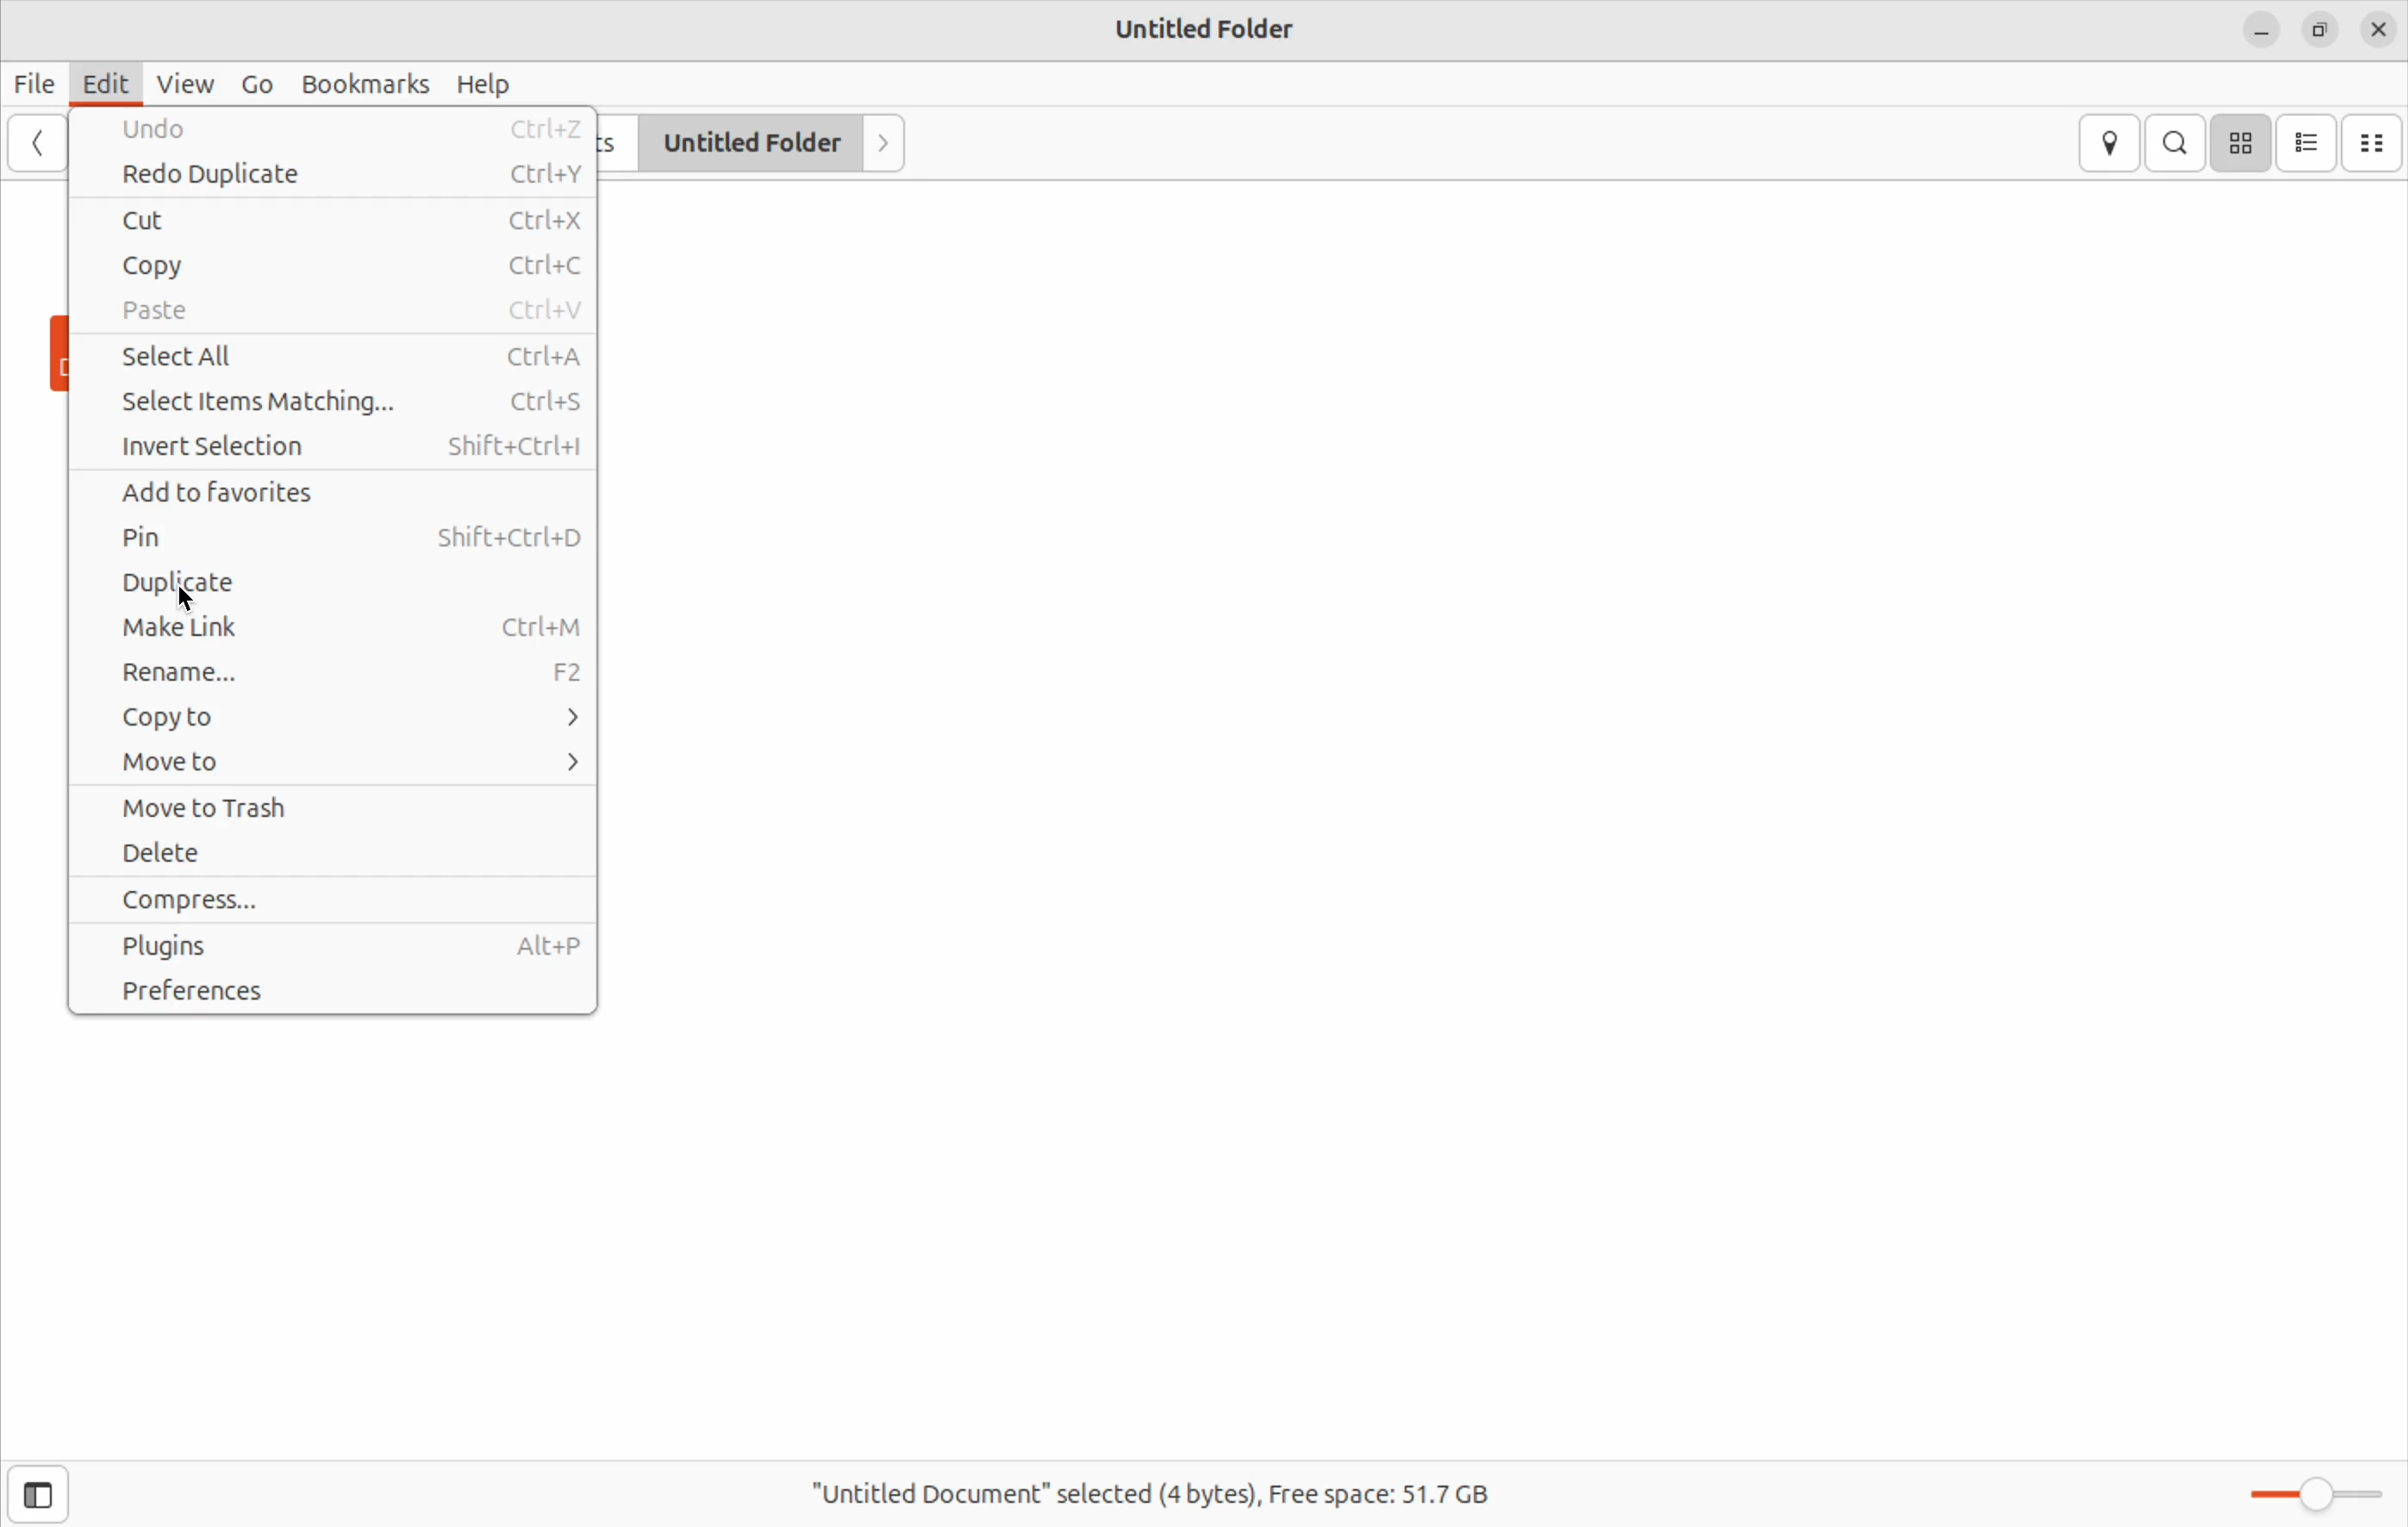 This screenshot has width=2408, height=1527. What do you see at coordinates (329, 900) in the screenshot?
I see `Compress` at bounding box center [329, 900].